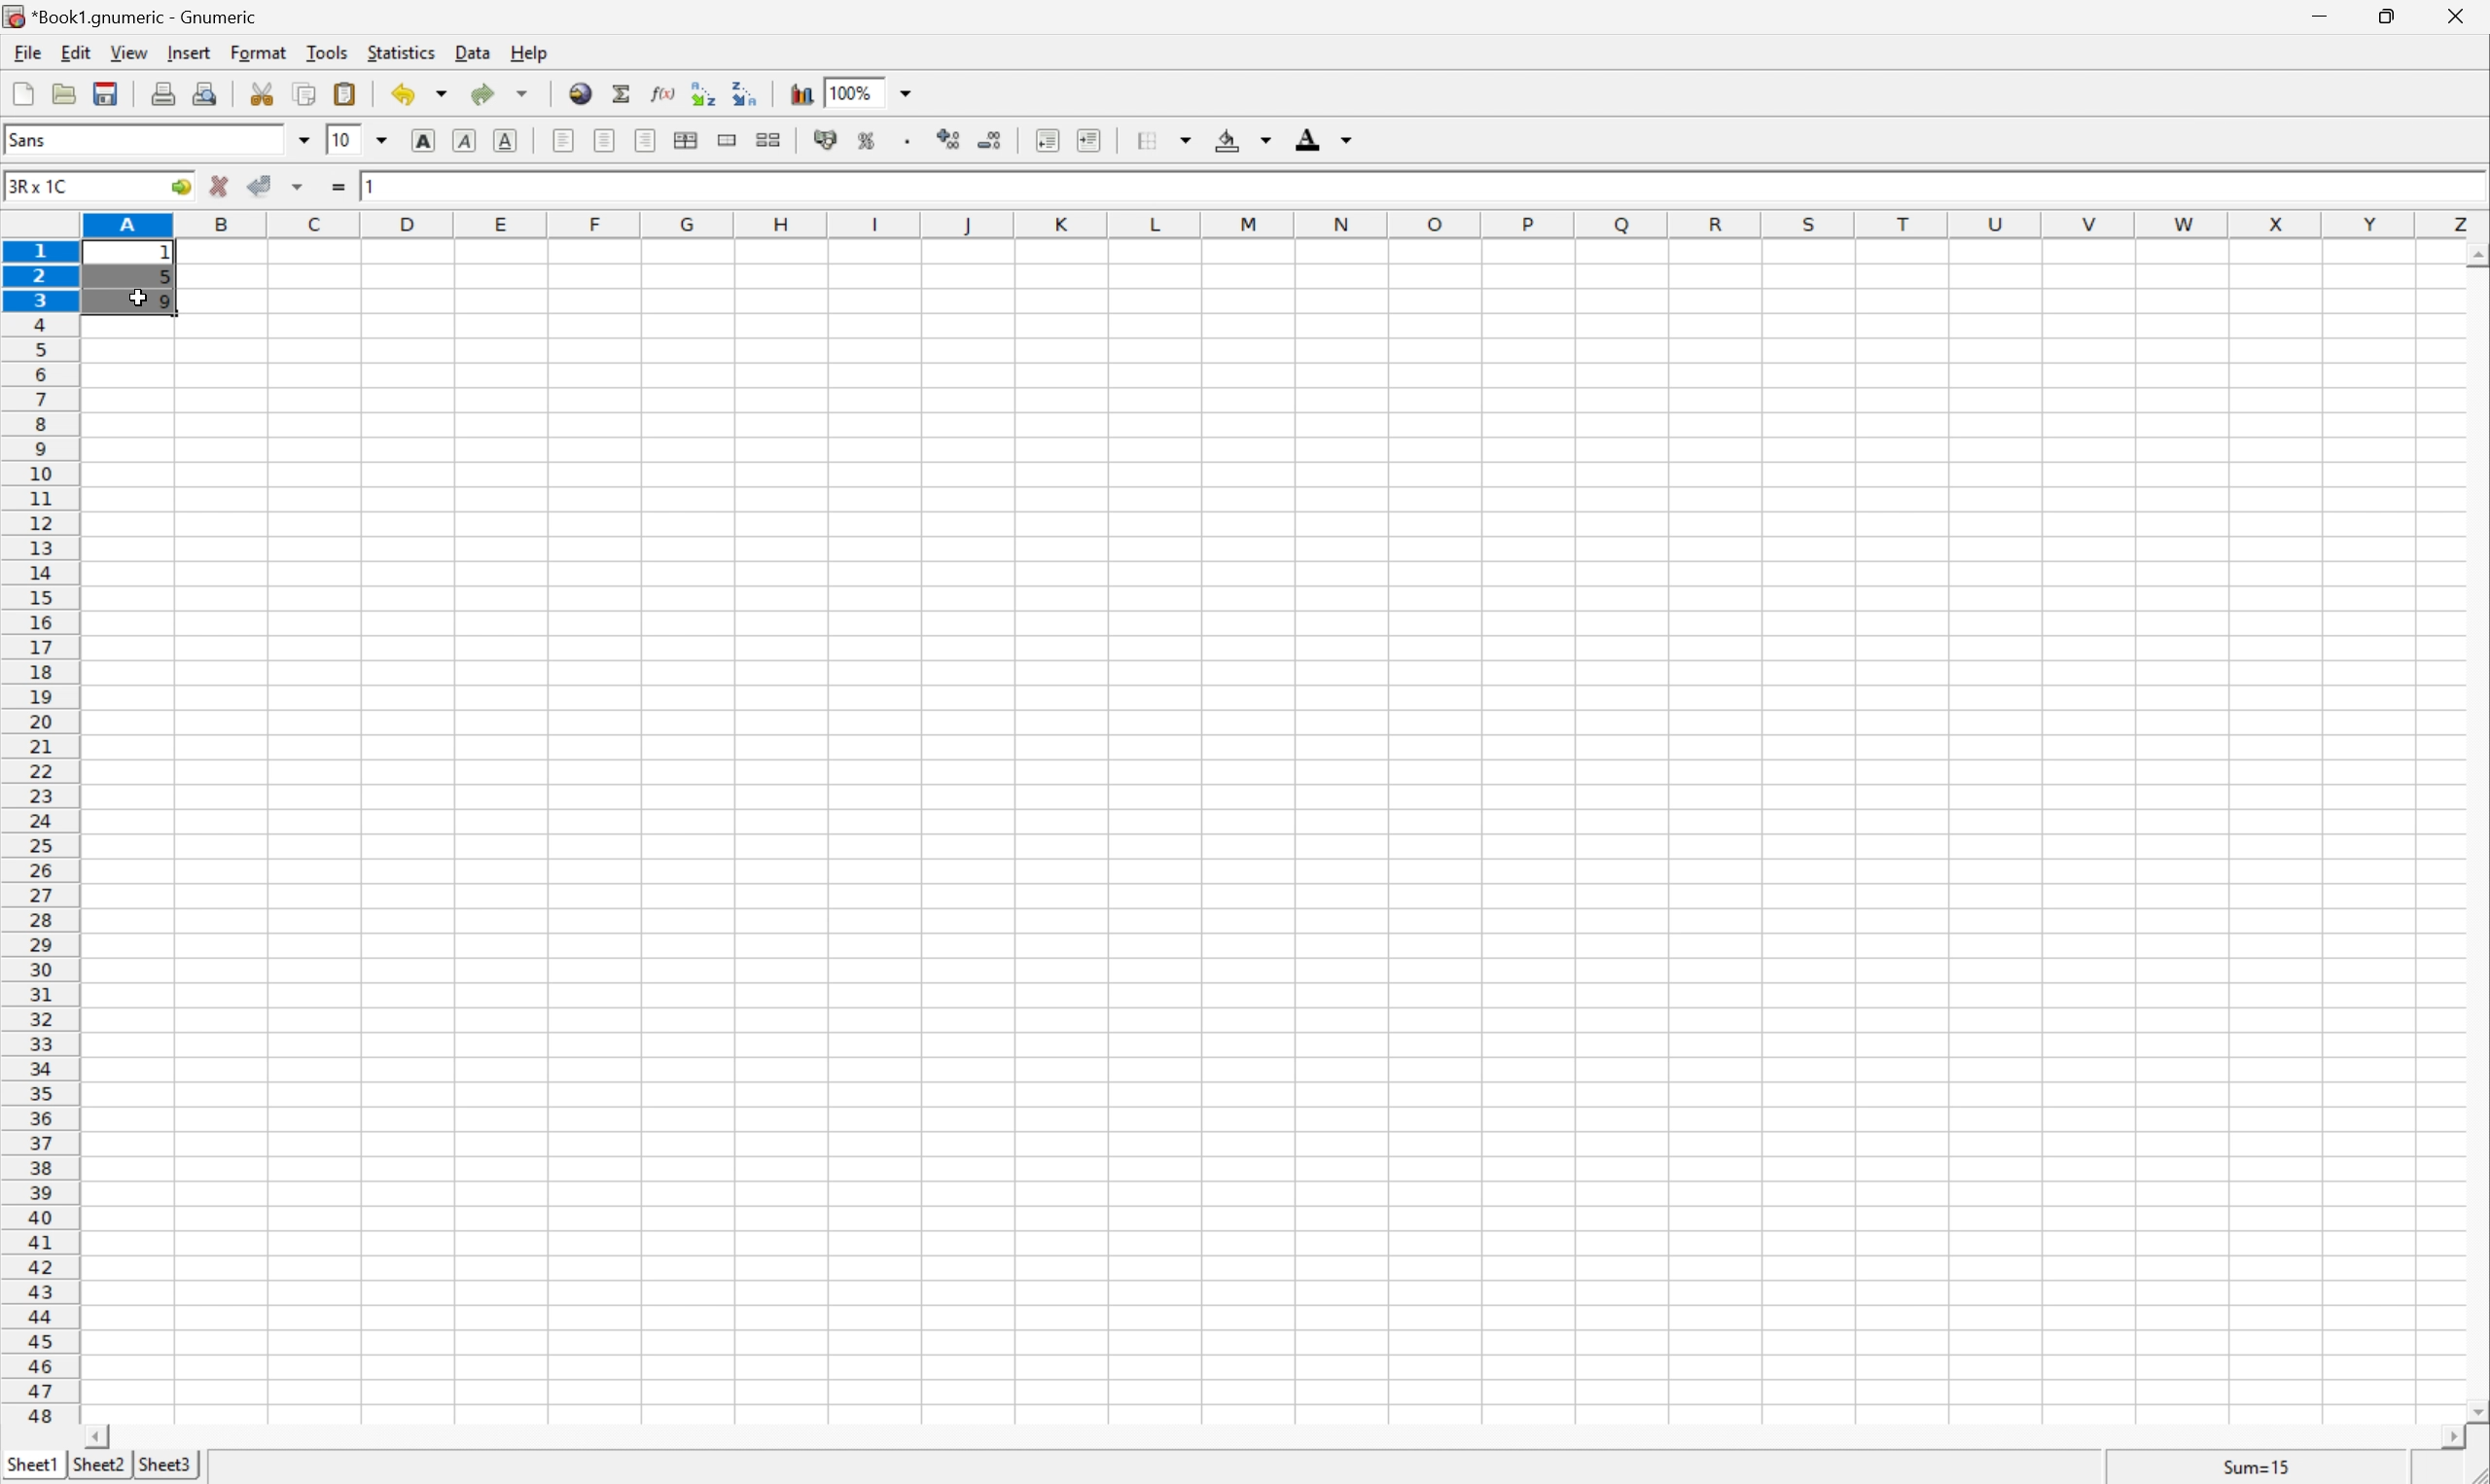 This screenshot has height=1484, width=2490. I want to click on cancel changes, so click(220, 186).